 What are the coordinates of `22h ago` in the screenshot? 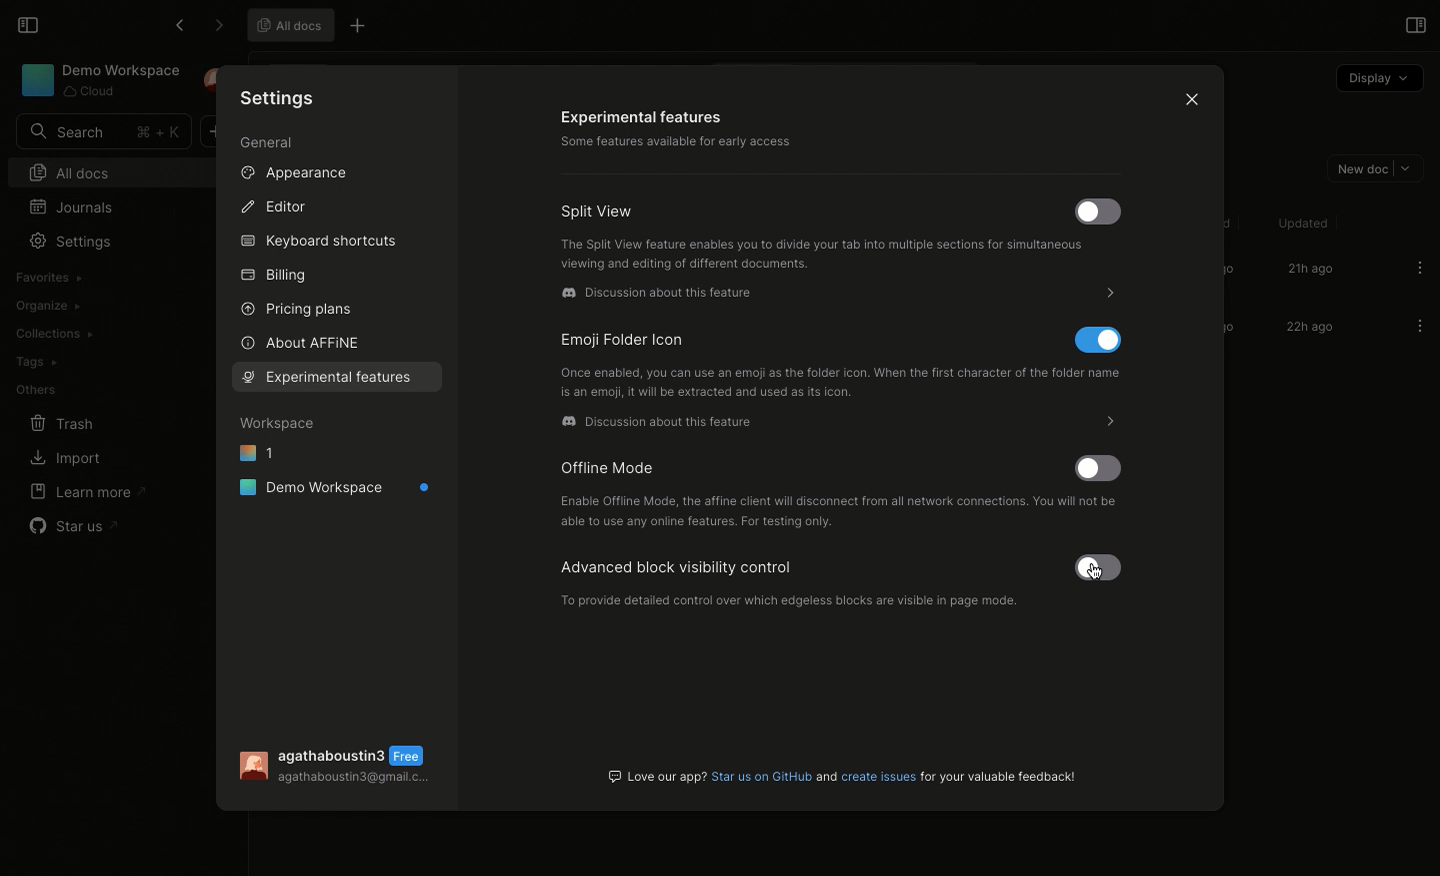 It's located at (1307, 329).